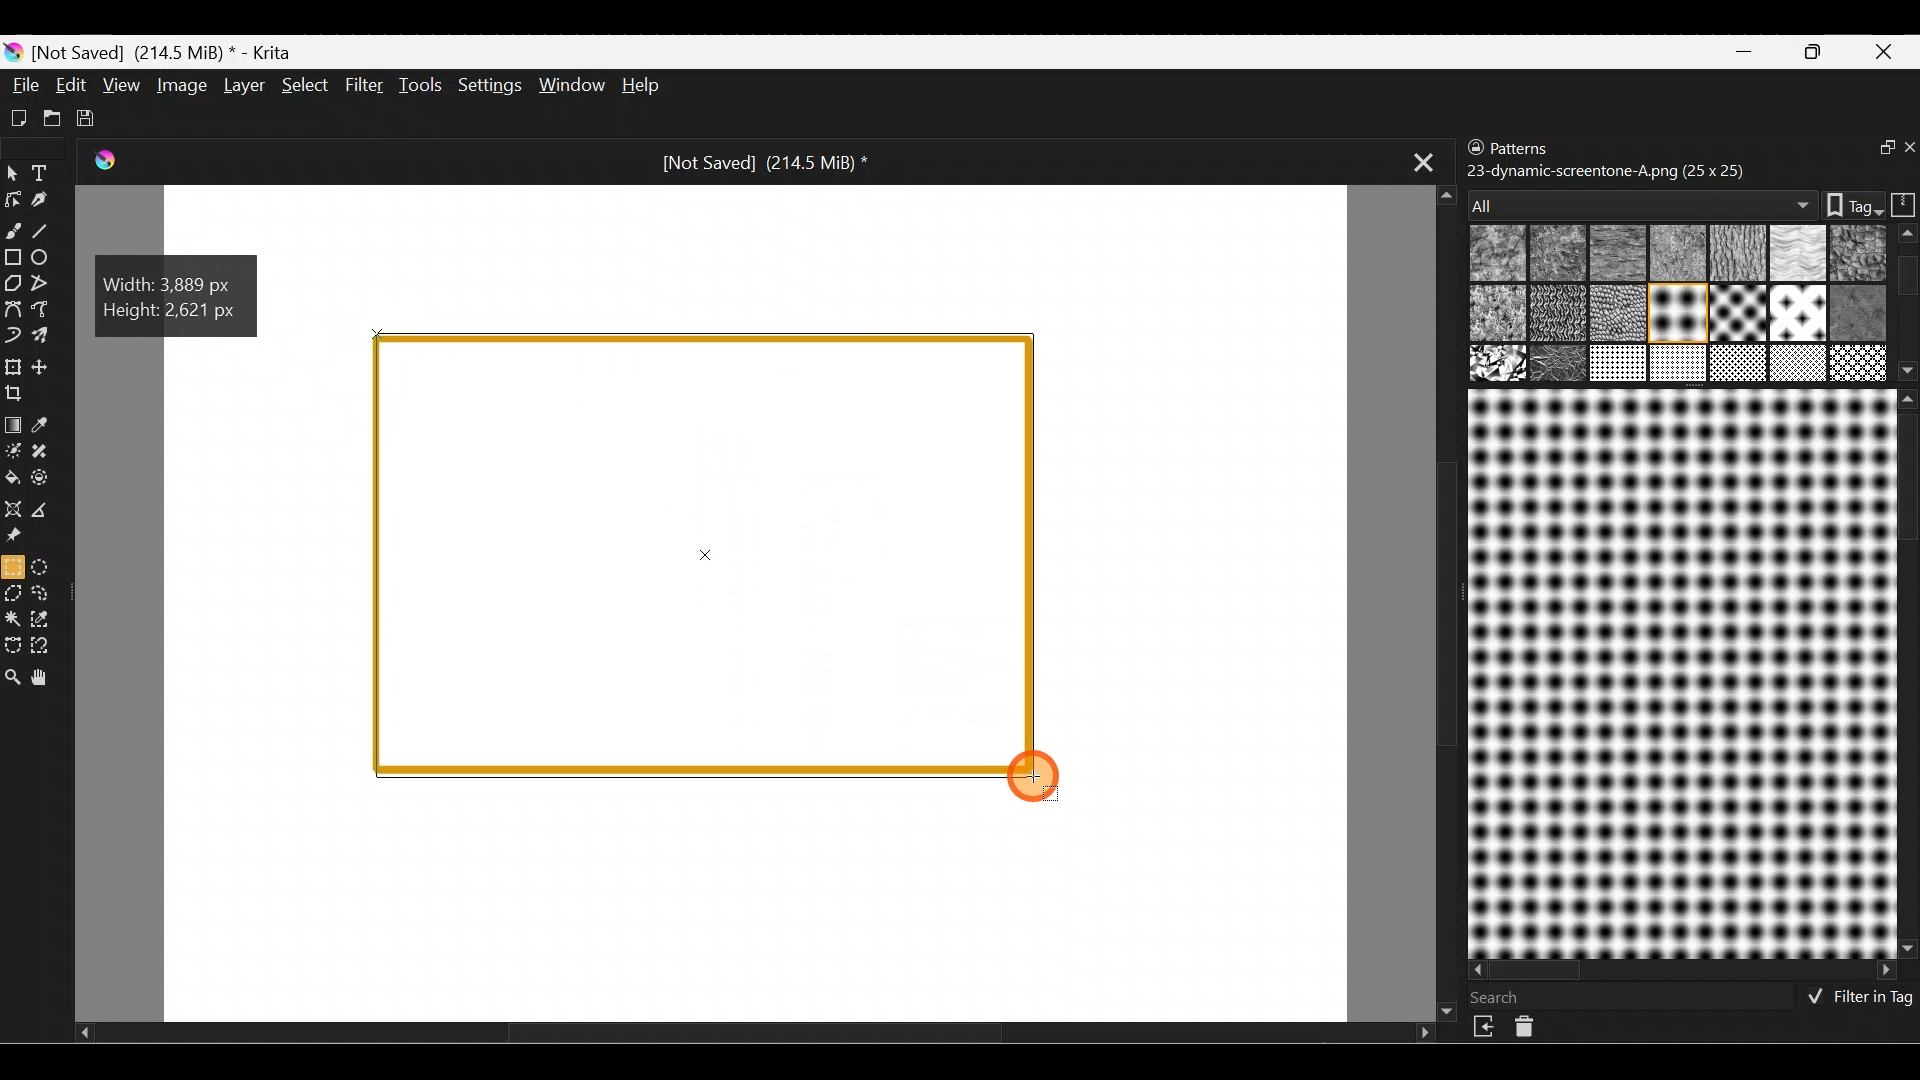 This screenshot has height=1080, width=1920. Describe the element at coordinates (12, 311) in the screenshot. I see `Bezier curve tool` at that location.